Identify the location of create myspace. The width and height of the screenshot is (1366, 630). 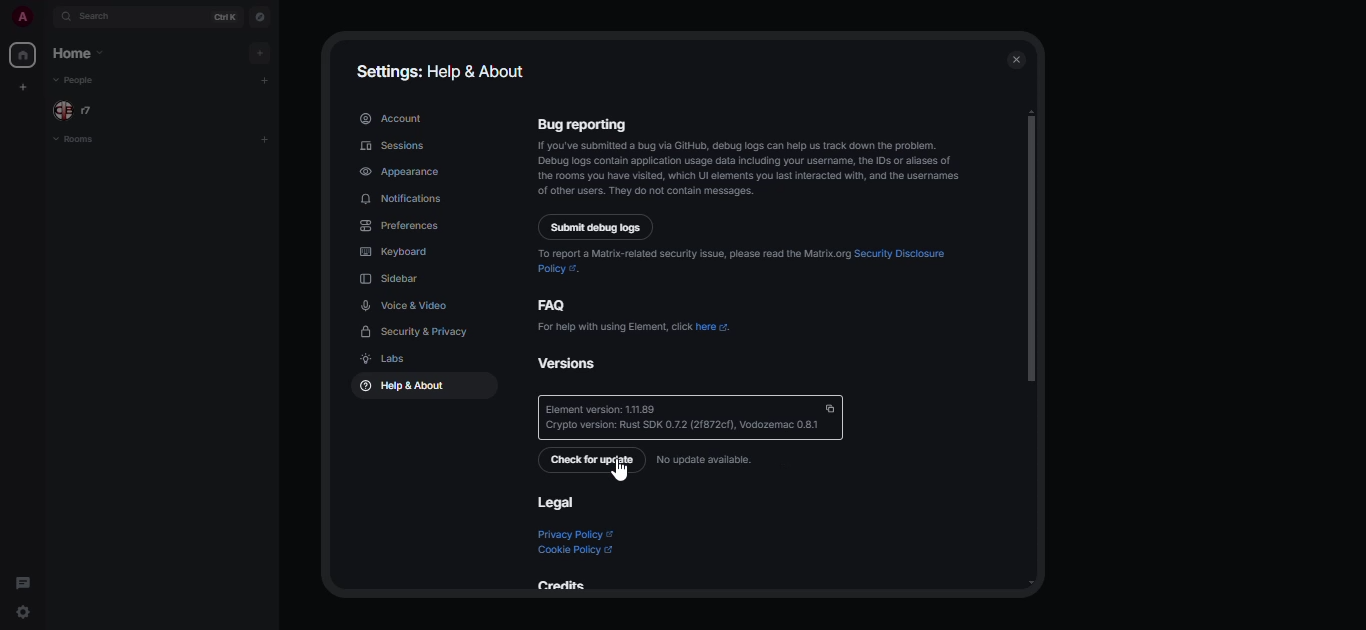
(25, 86).